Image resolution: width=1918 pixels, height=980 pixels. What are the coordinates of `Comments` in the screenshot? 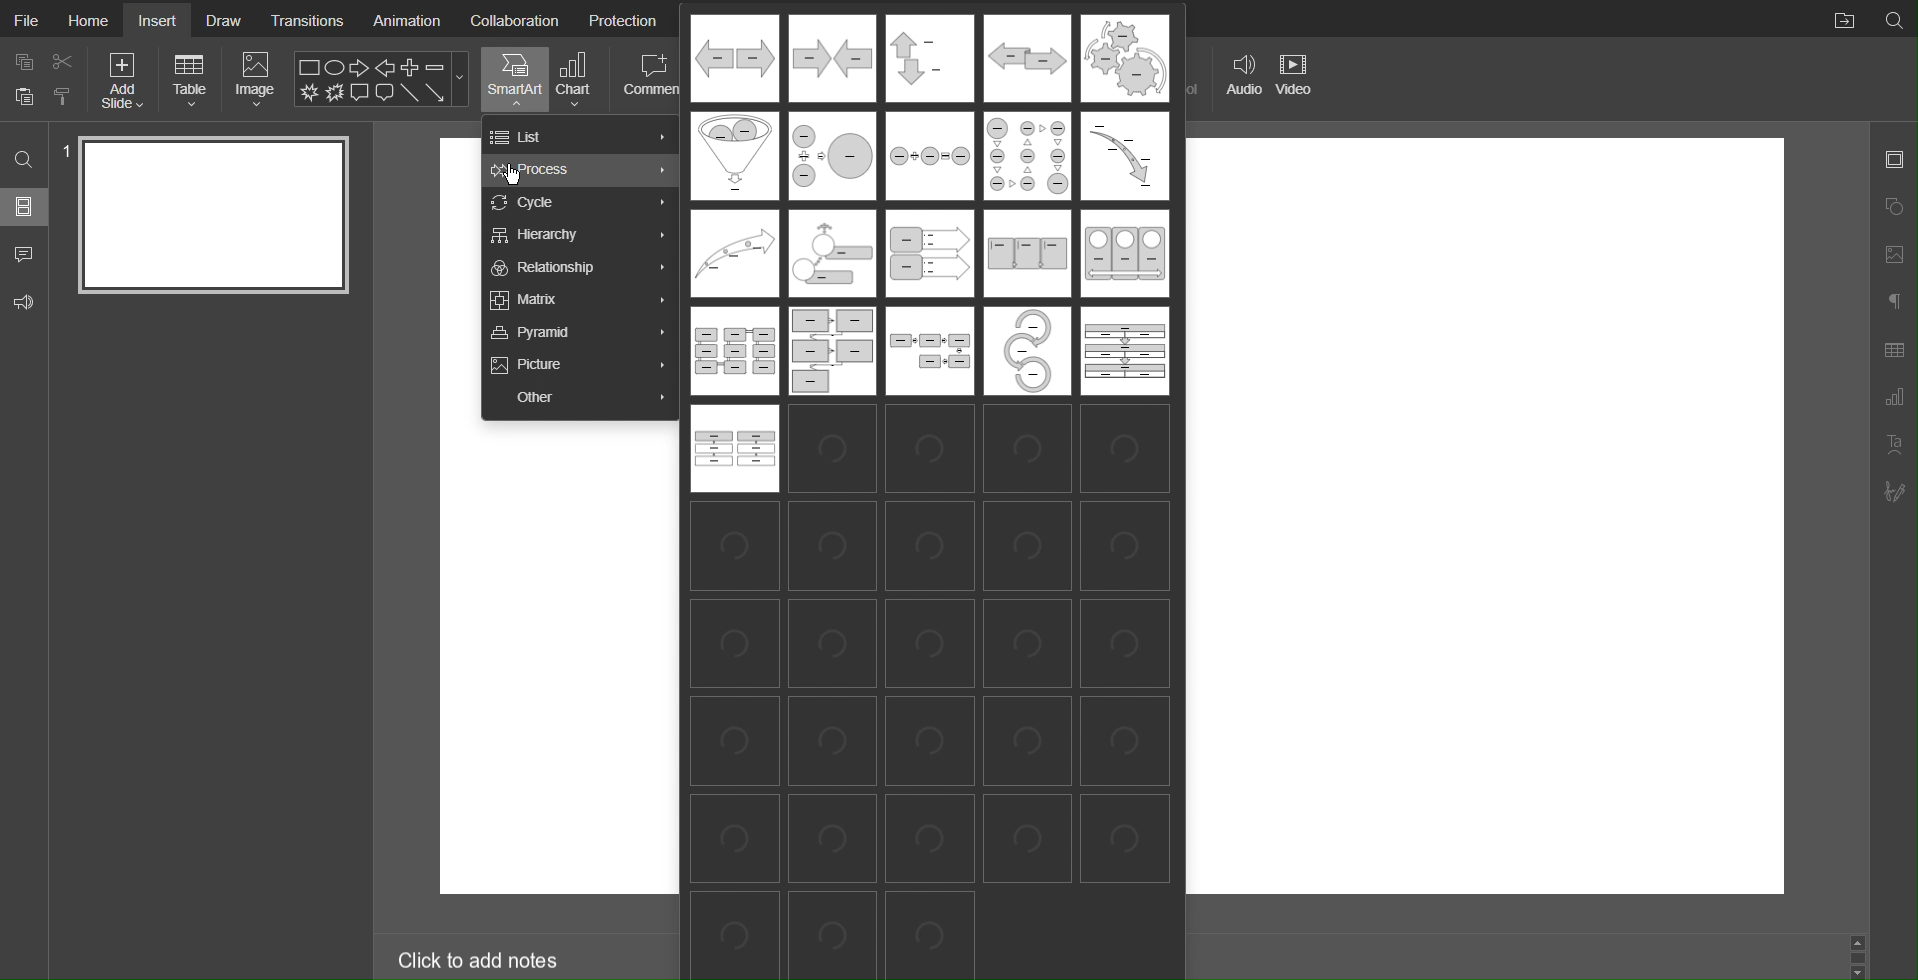 It's located at (25, 253).